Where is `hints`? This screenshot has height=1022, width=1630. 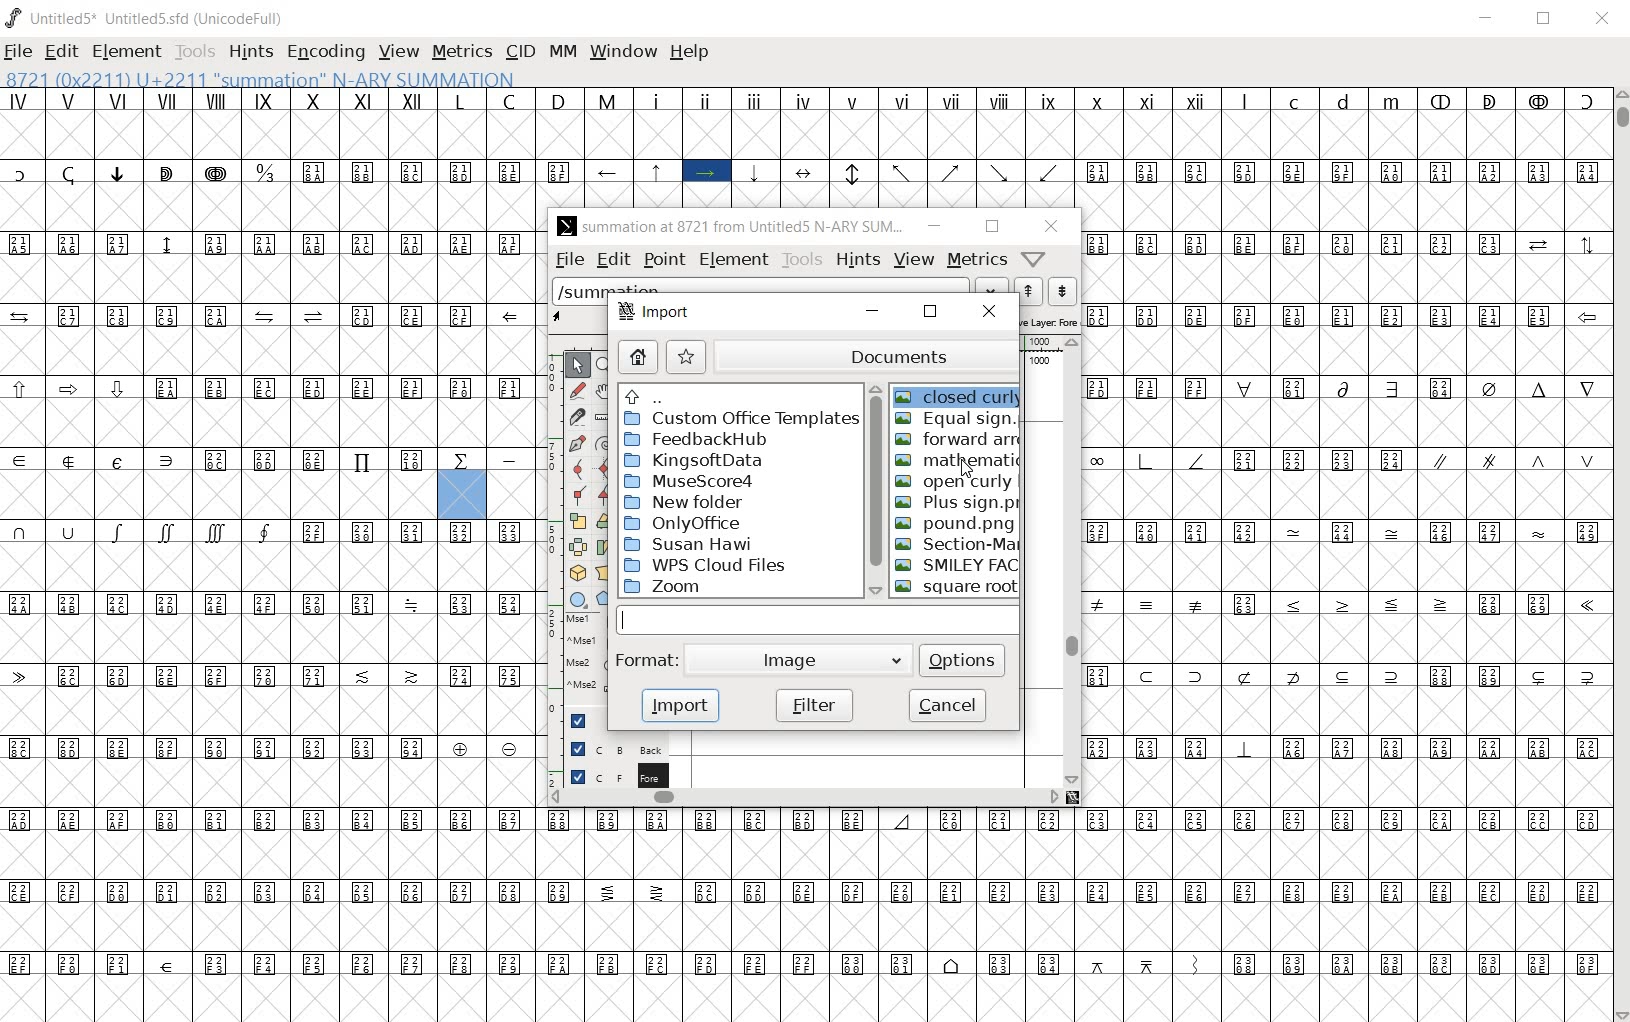
hints is located at coordinates (857, 259).